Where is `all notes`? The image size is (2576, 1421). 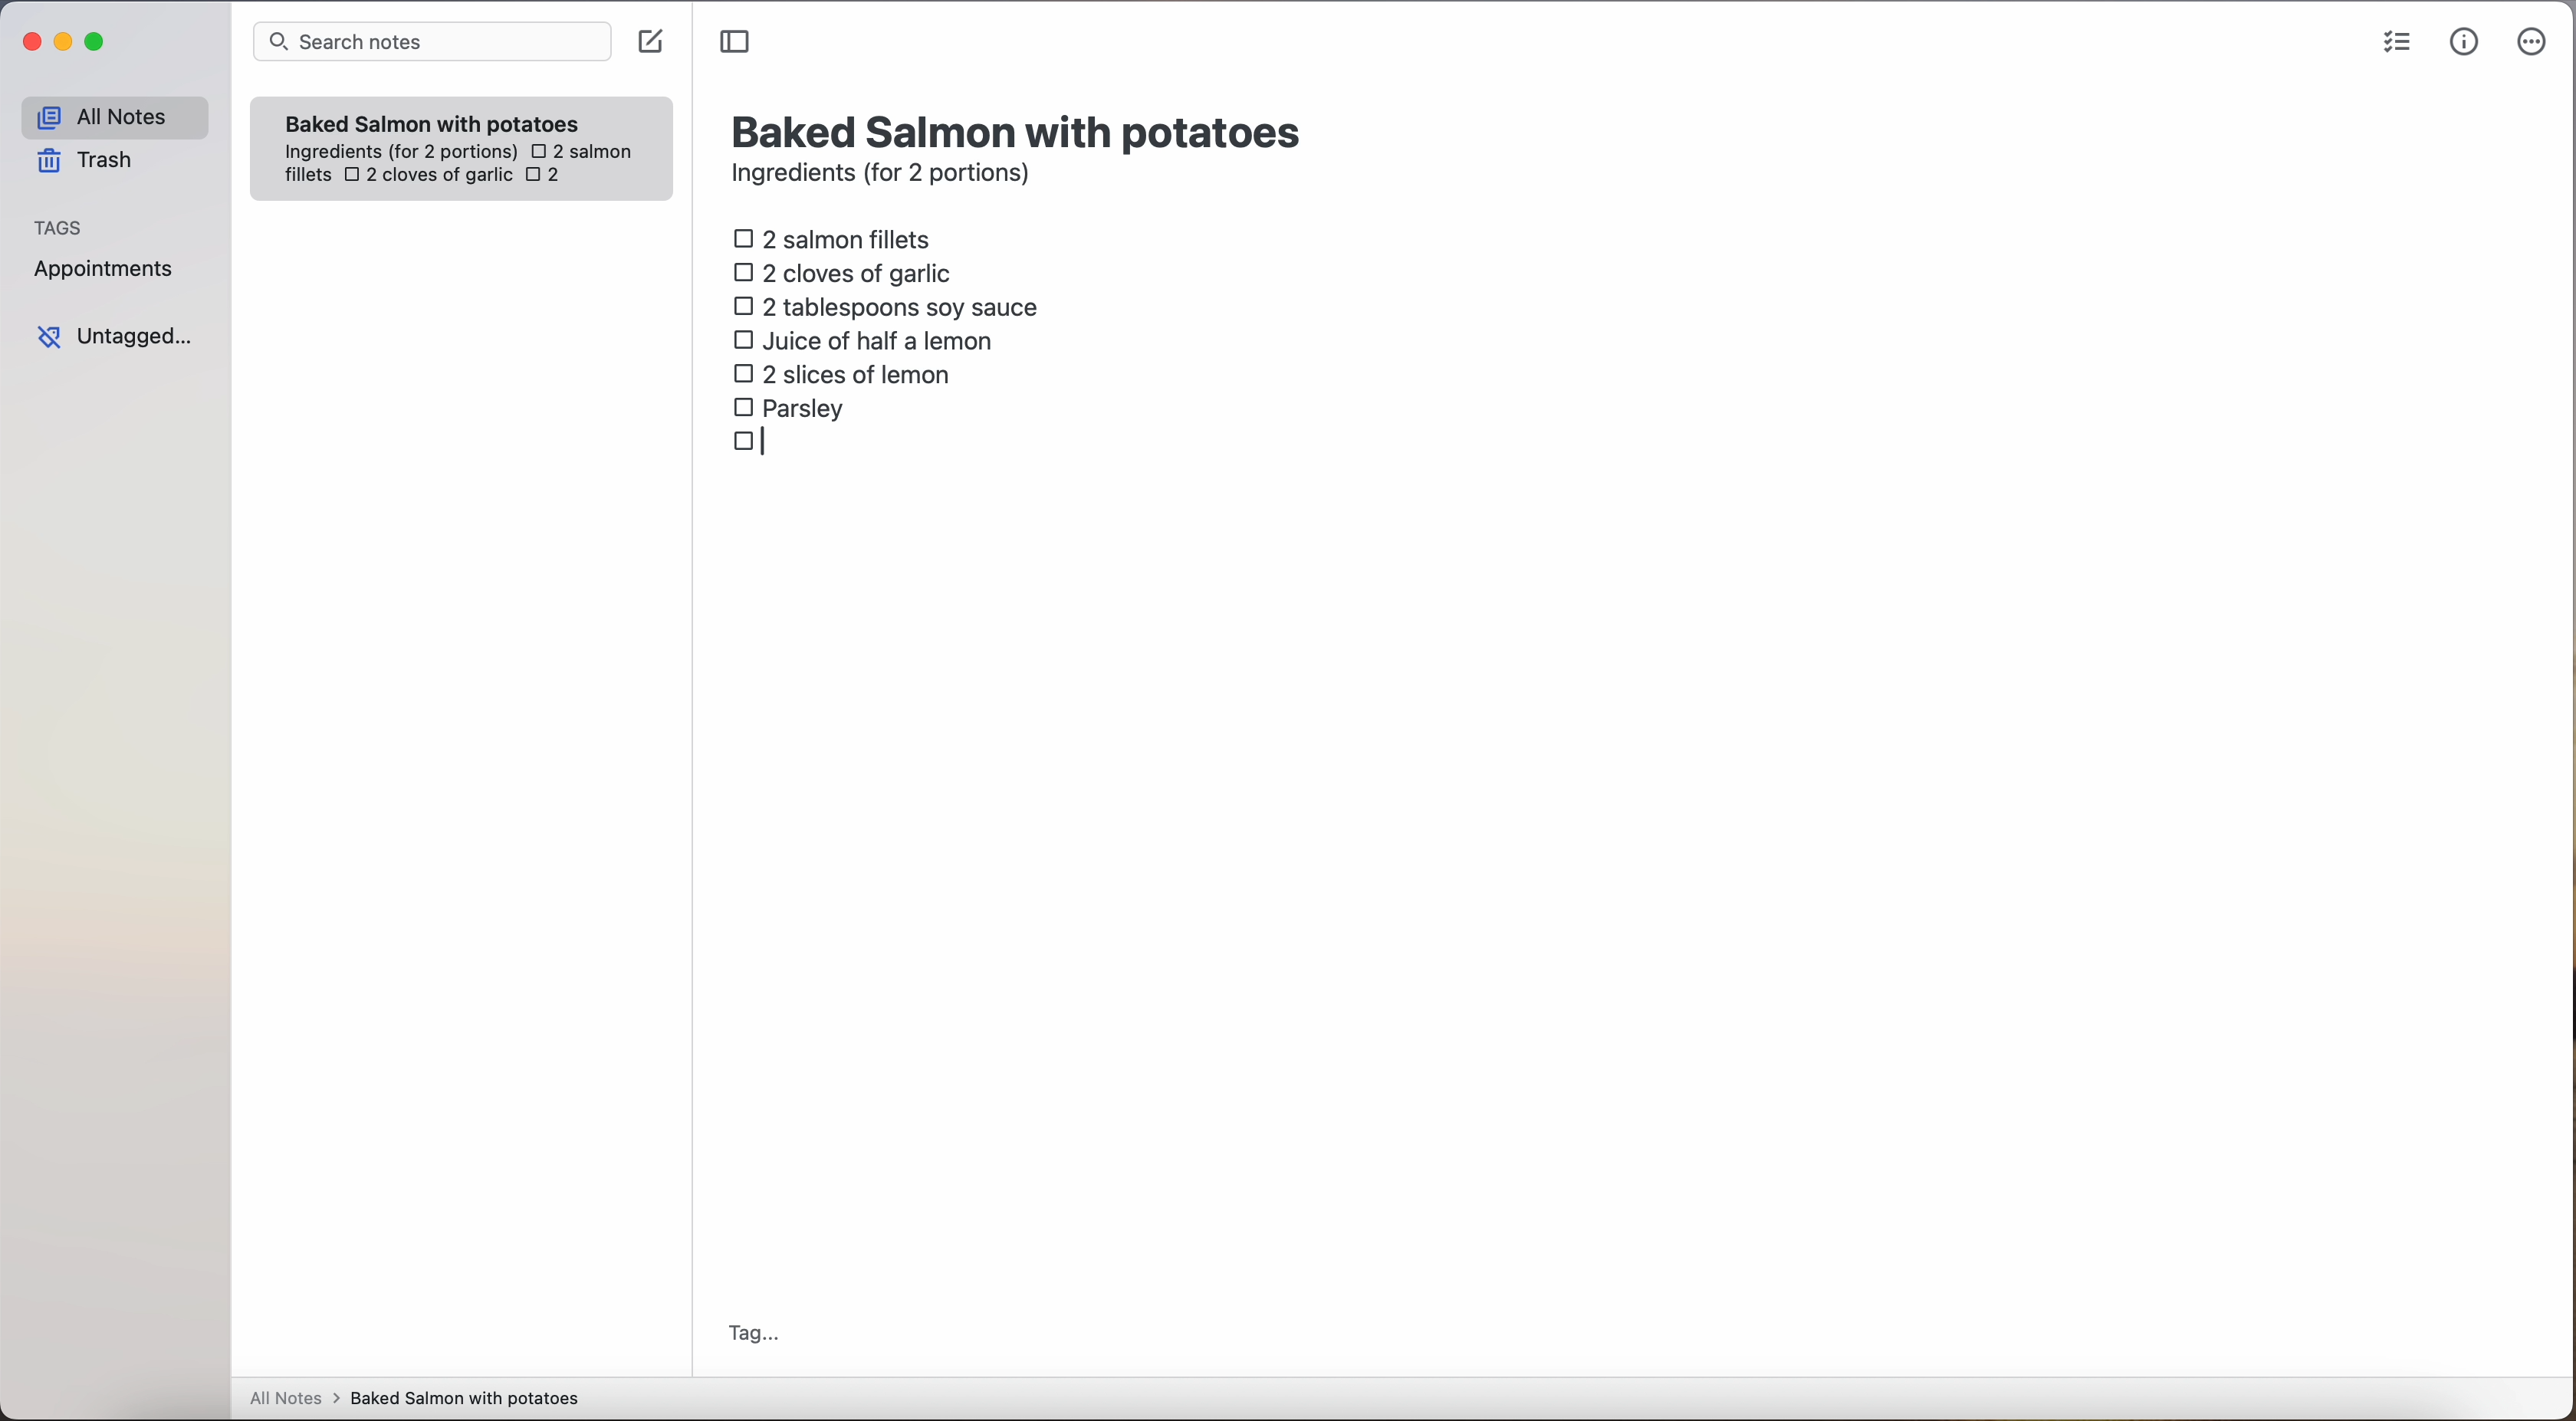 all notes is located at coordinates (114, 116).